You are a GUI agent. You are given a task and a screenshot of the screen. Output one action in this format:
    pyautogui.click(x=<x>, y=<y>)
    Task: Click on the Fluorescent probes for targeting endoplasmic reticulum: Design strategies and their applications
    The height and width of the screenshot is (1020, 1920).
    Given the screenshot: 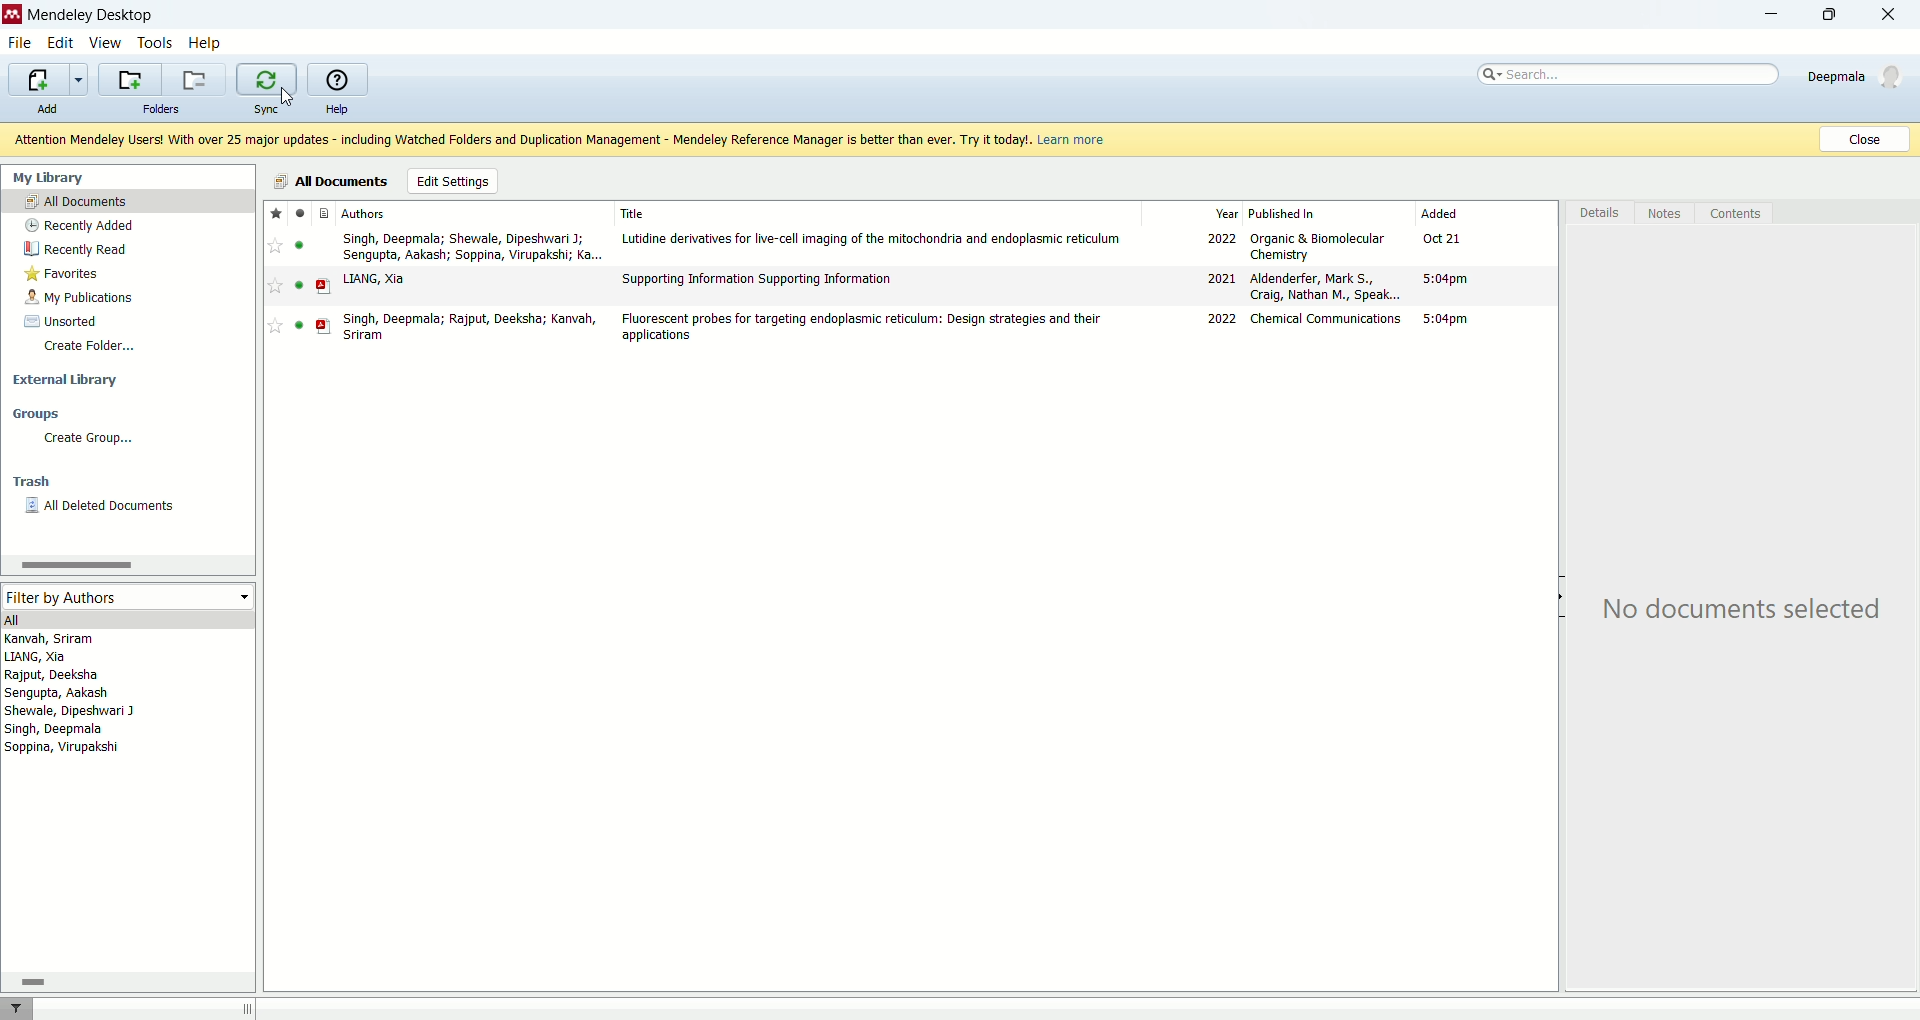 What is the action you would take?
    pyautogui.click(x=863, y=328)
    